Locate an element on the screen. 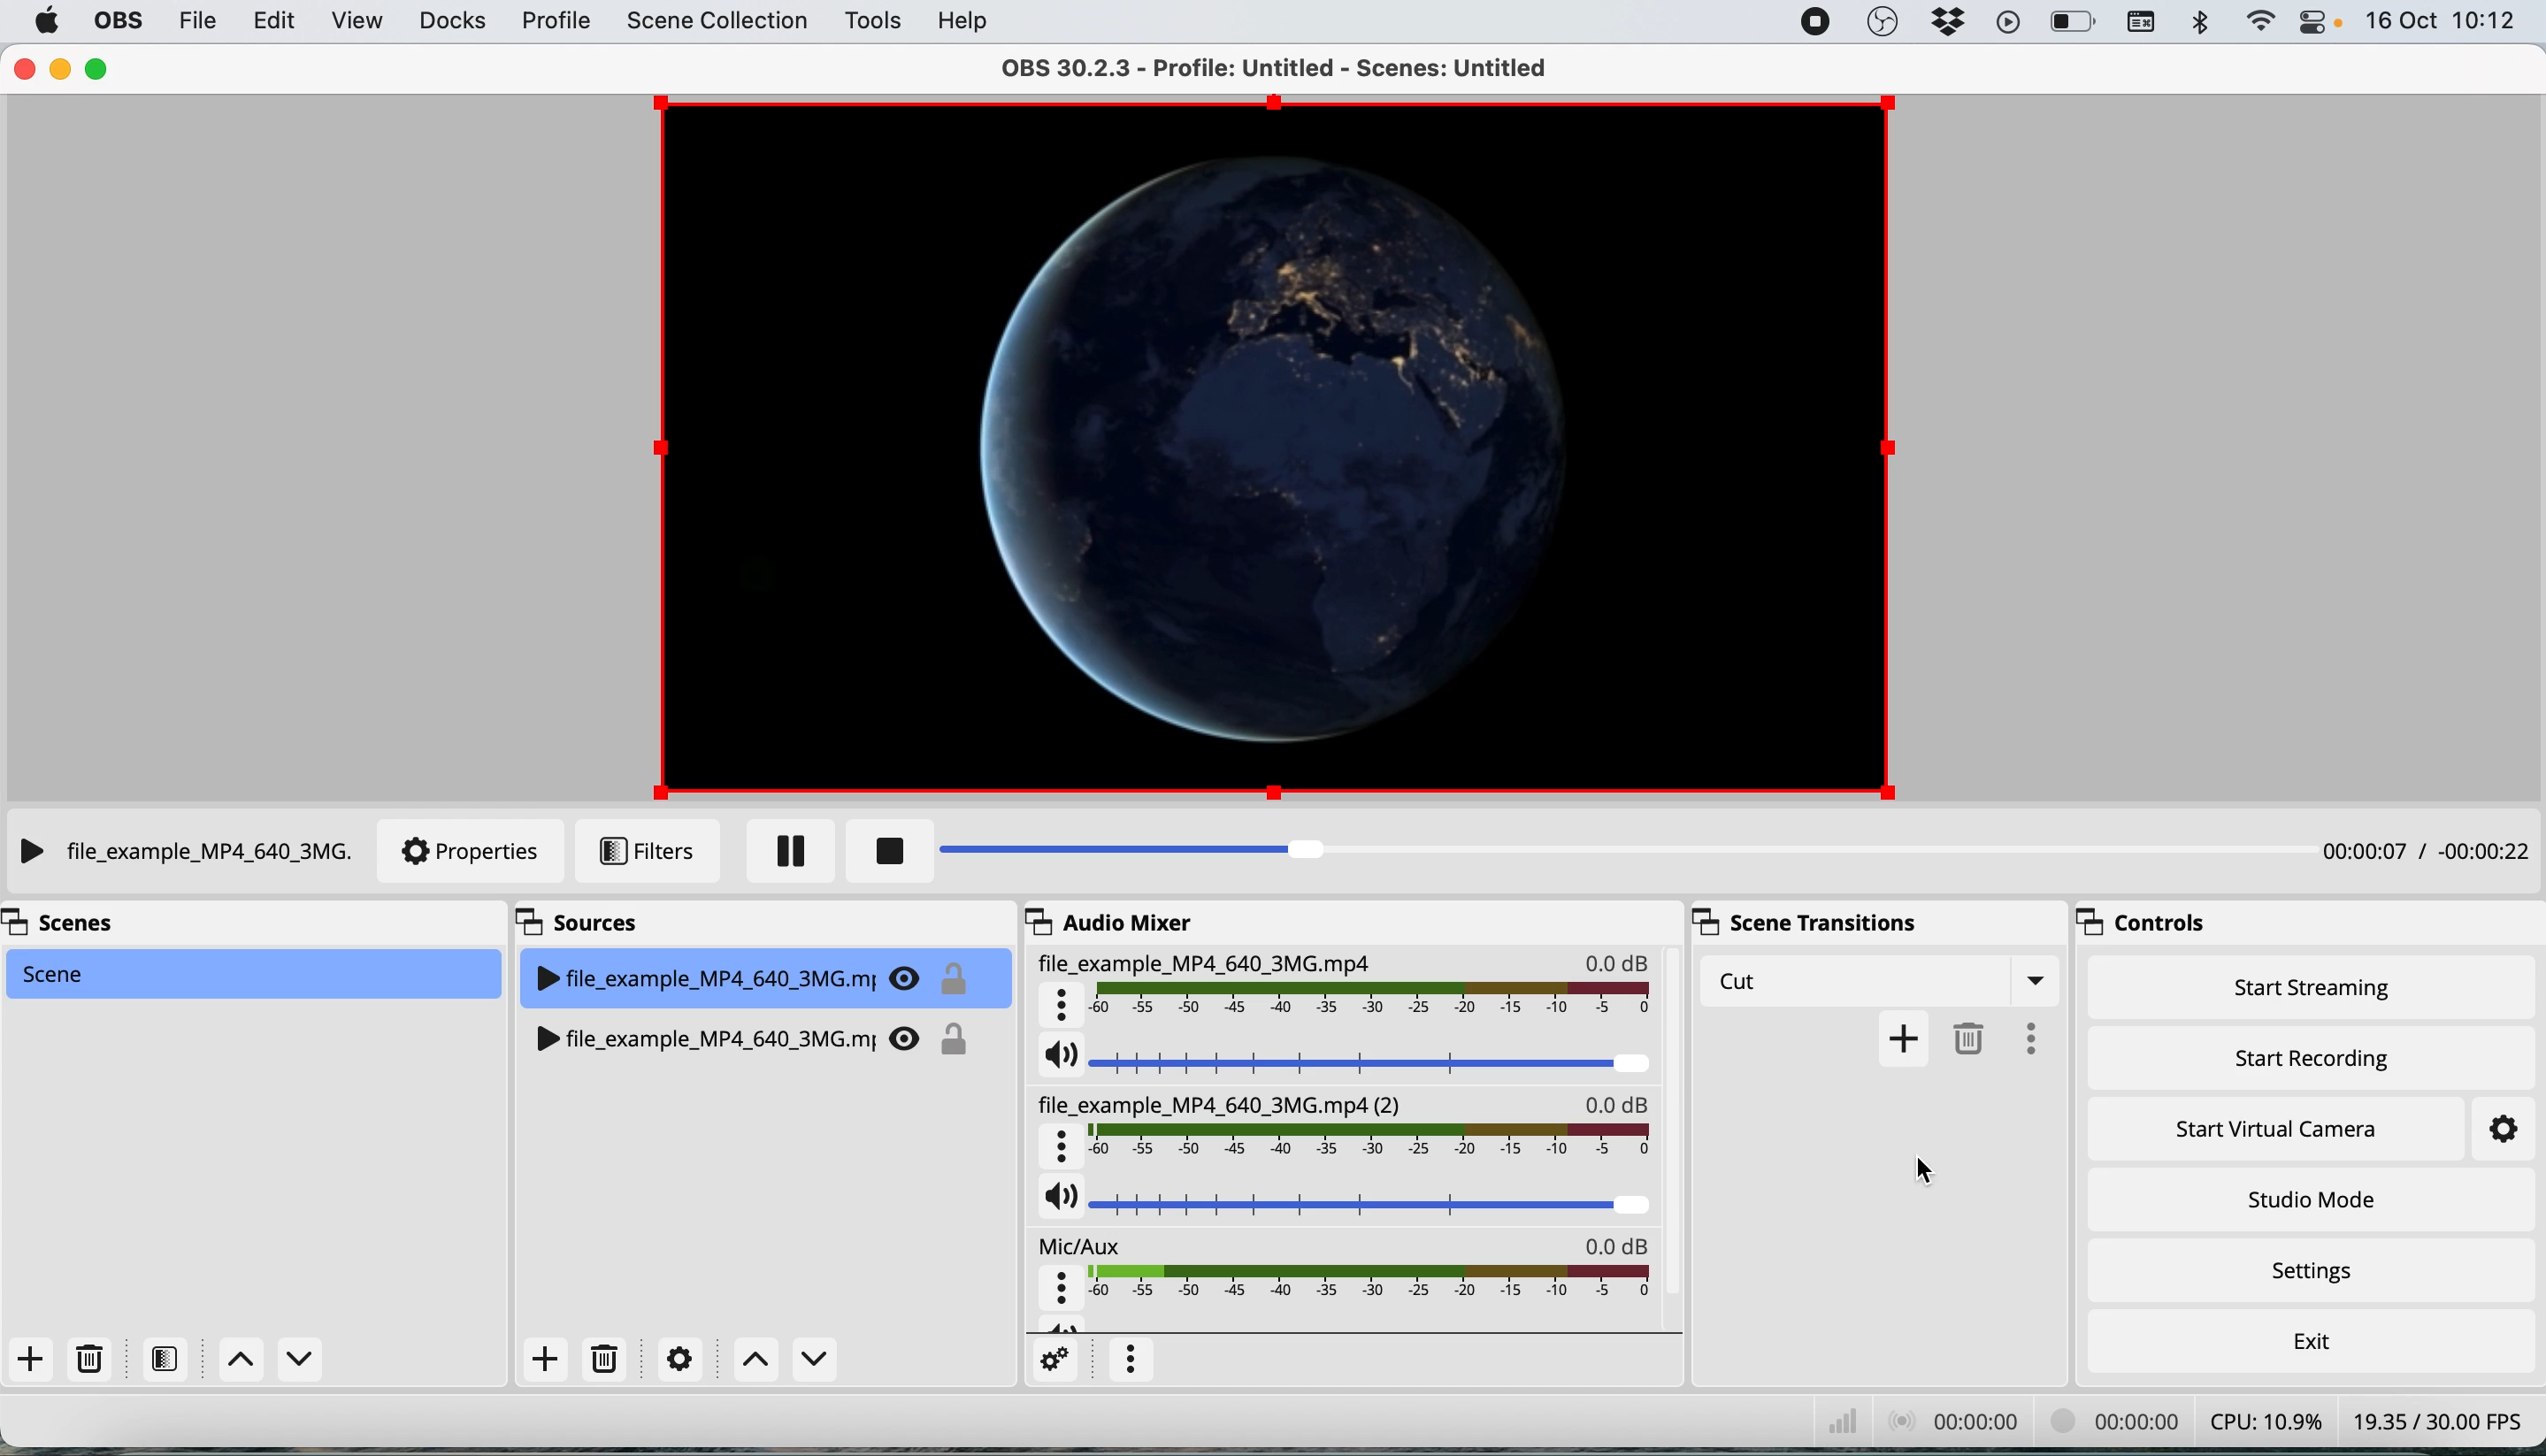 The height and width of the screenshot is (1456, 2546). pause is located at coordinates (788, 850).